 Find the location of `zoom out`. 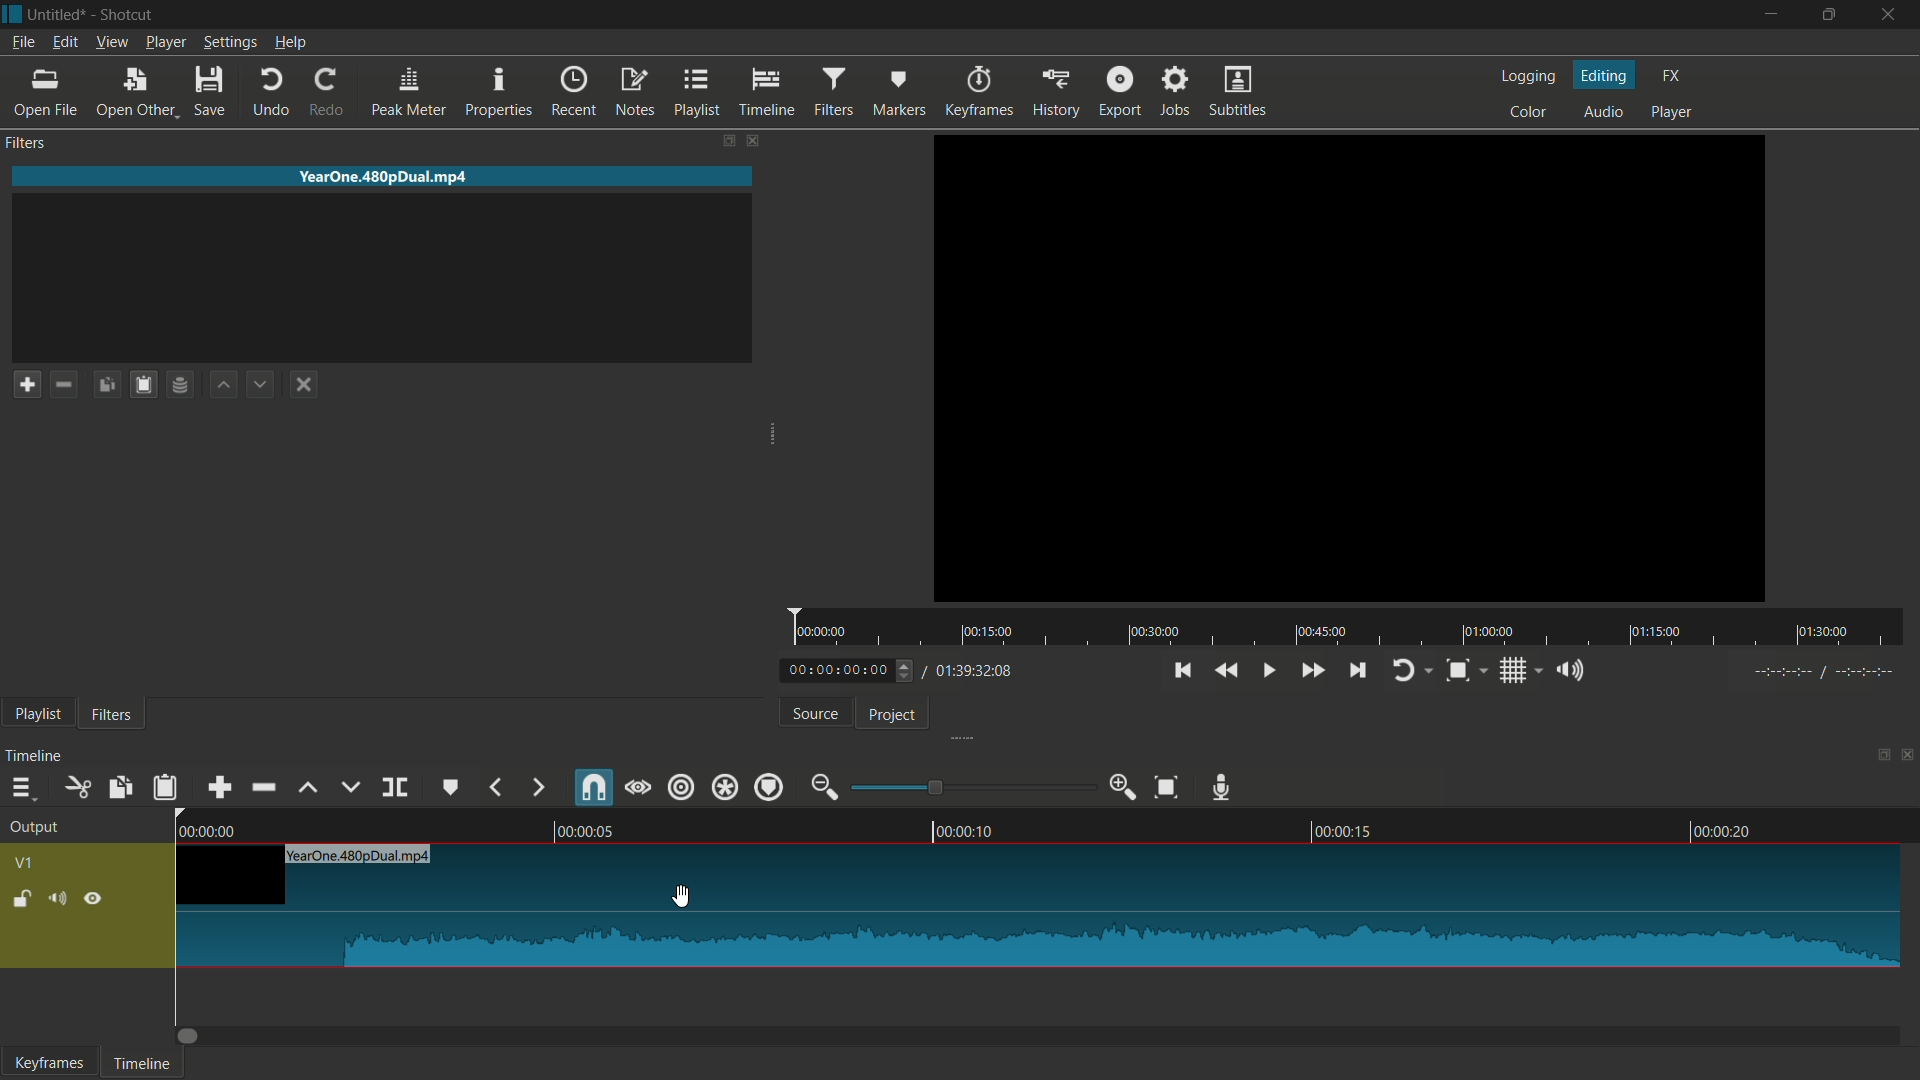

zoom out is located at coordinates (822, 785).